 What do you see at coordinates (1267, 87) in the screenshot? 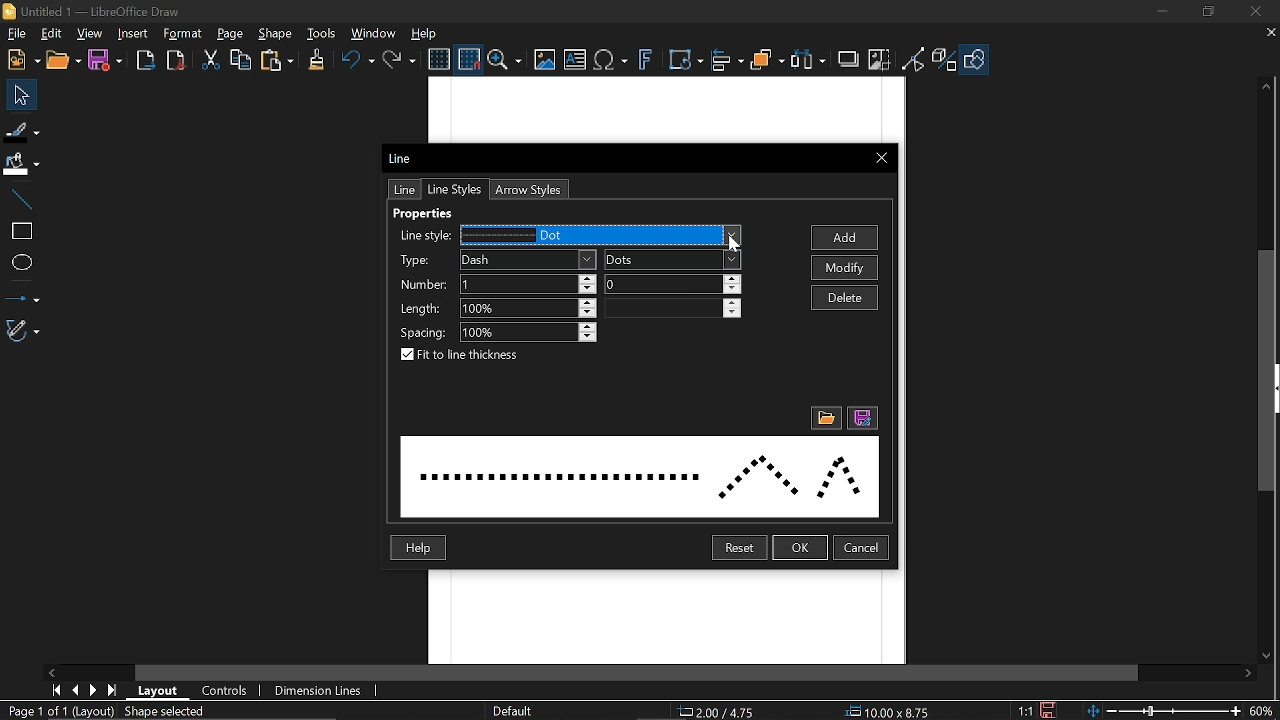
I see `Move up` at bounding box center [1267, 87].